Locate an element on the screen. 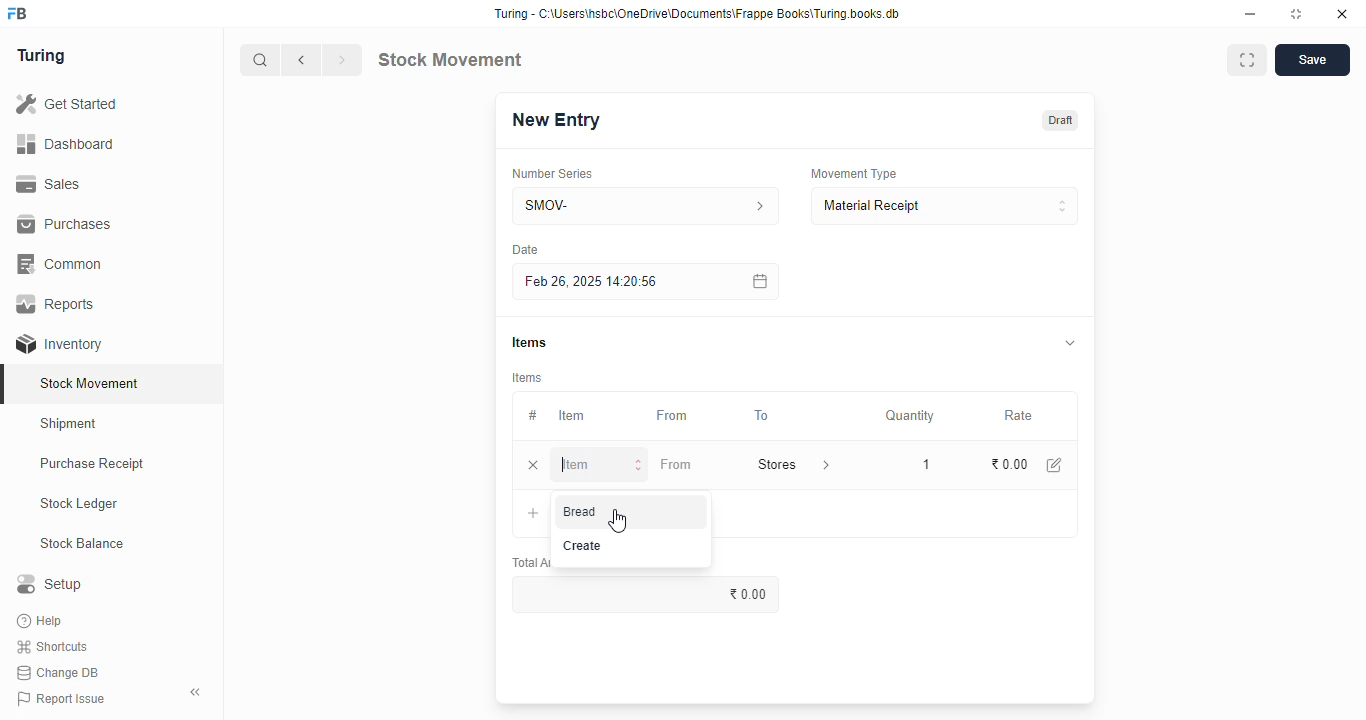  item is located at coordinates (571, 415).